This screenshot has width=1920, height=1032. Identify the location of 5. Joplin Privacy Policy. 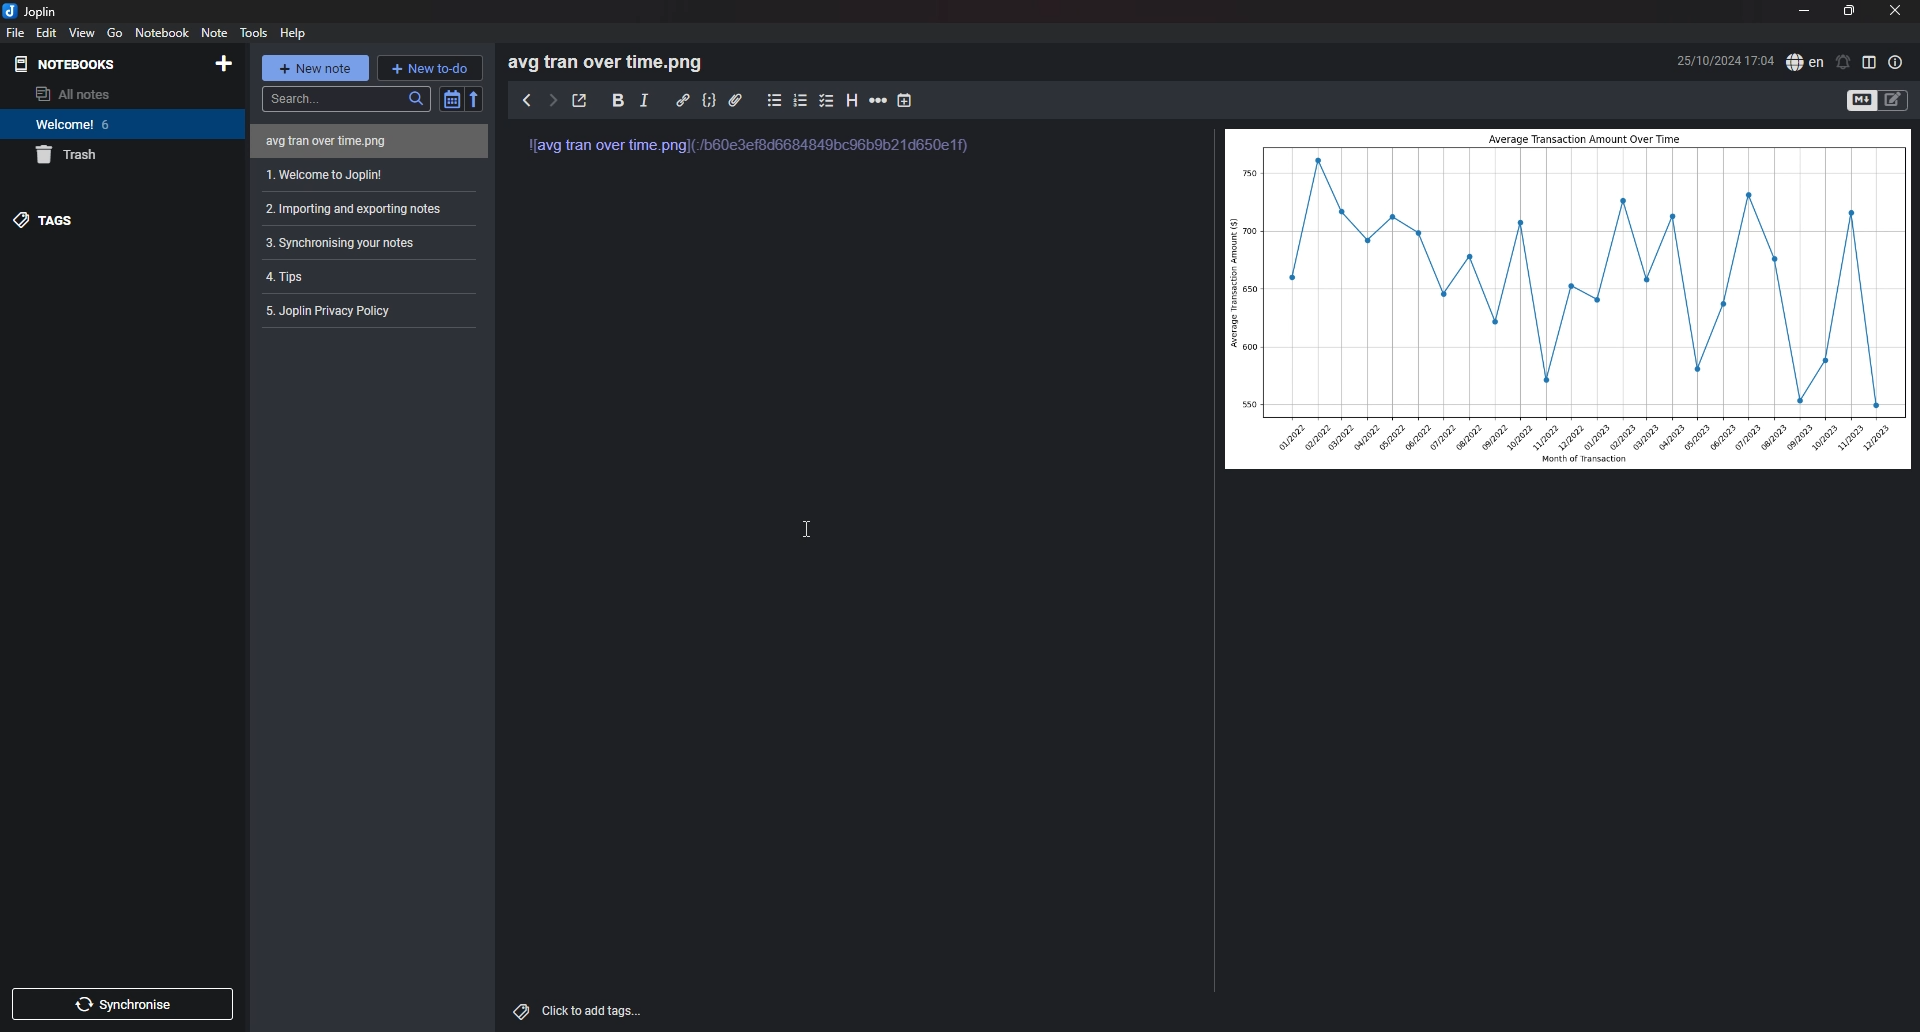
(363, 310).